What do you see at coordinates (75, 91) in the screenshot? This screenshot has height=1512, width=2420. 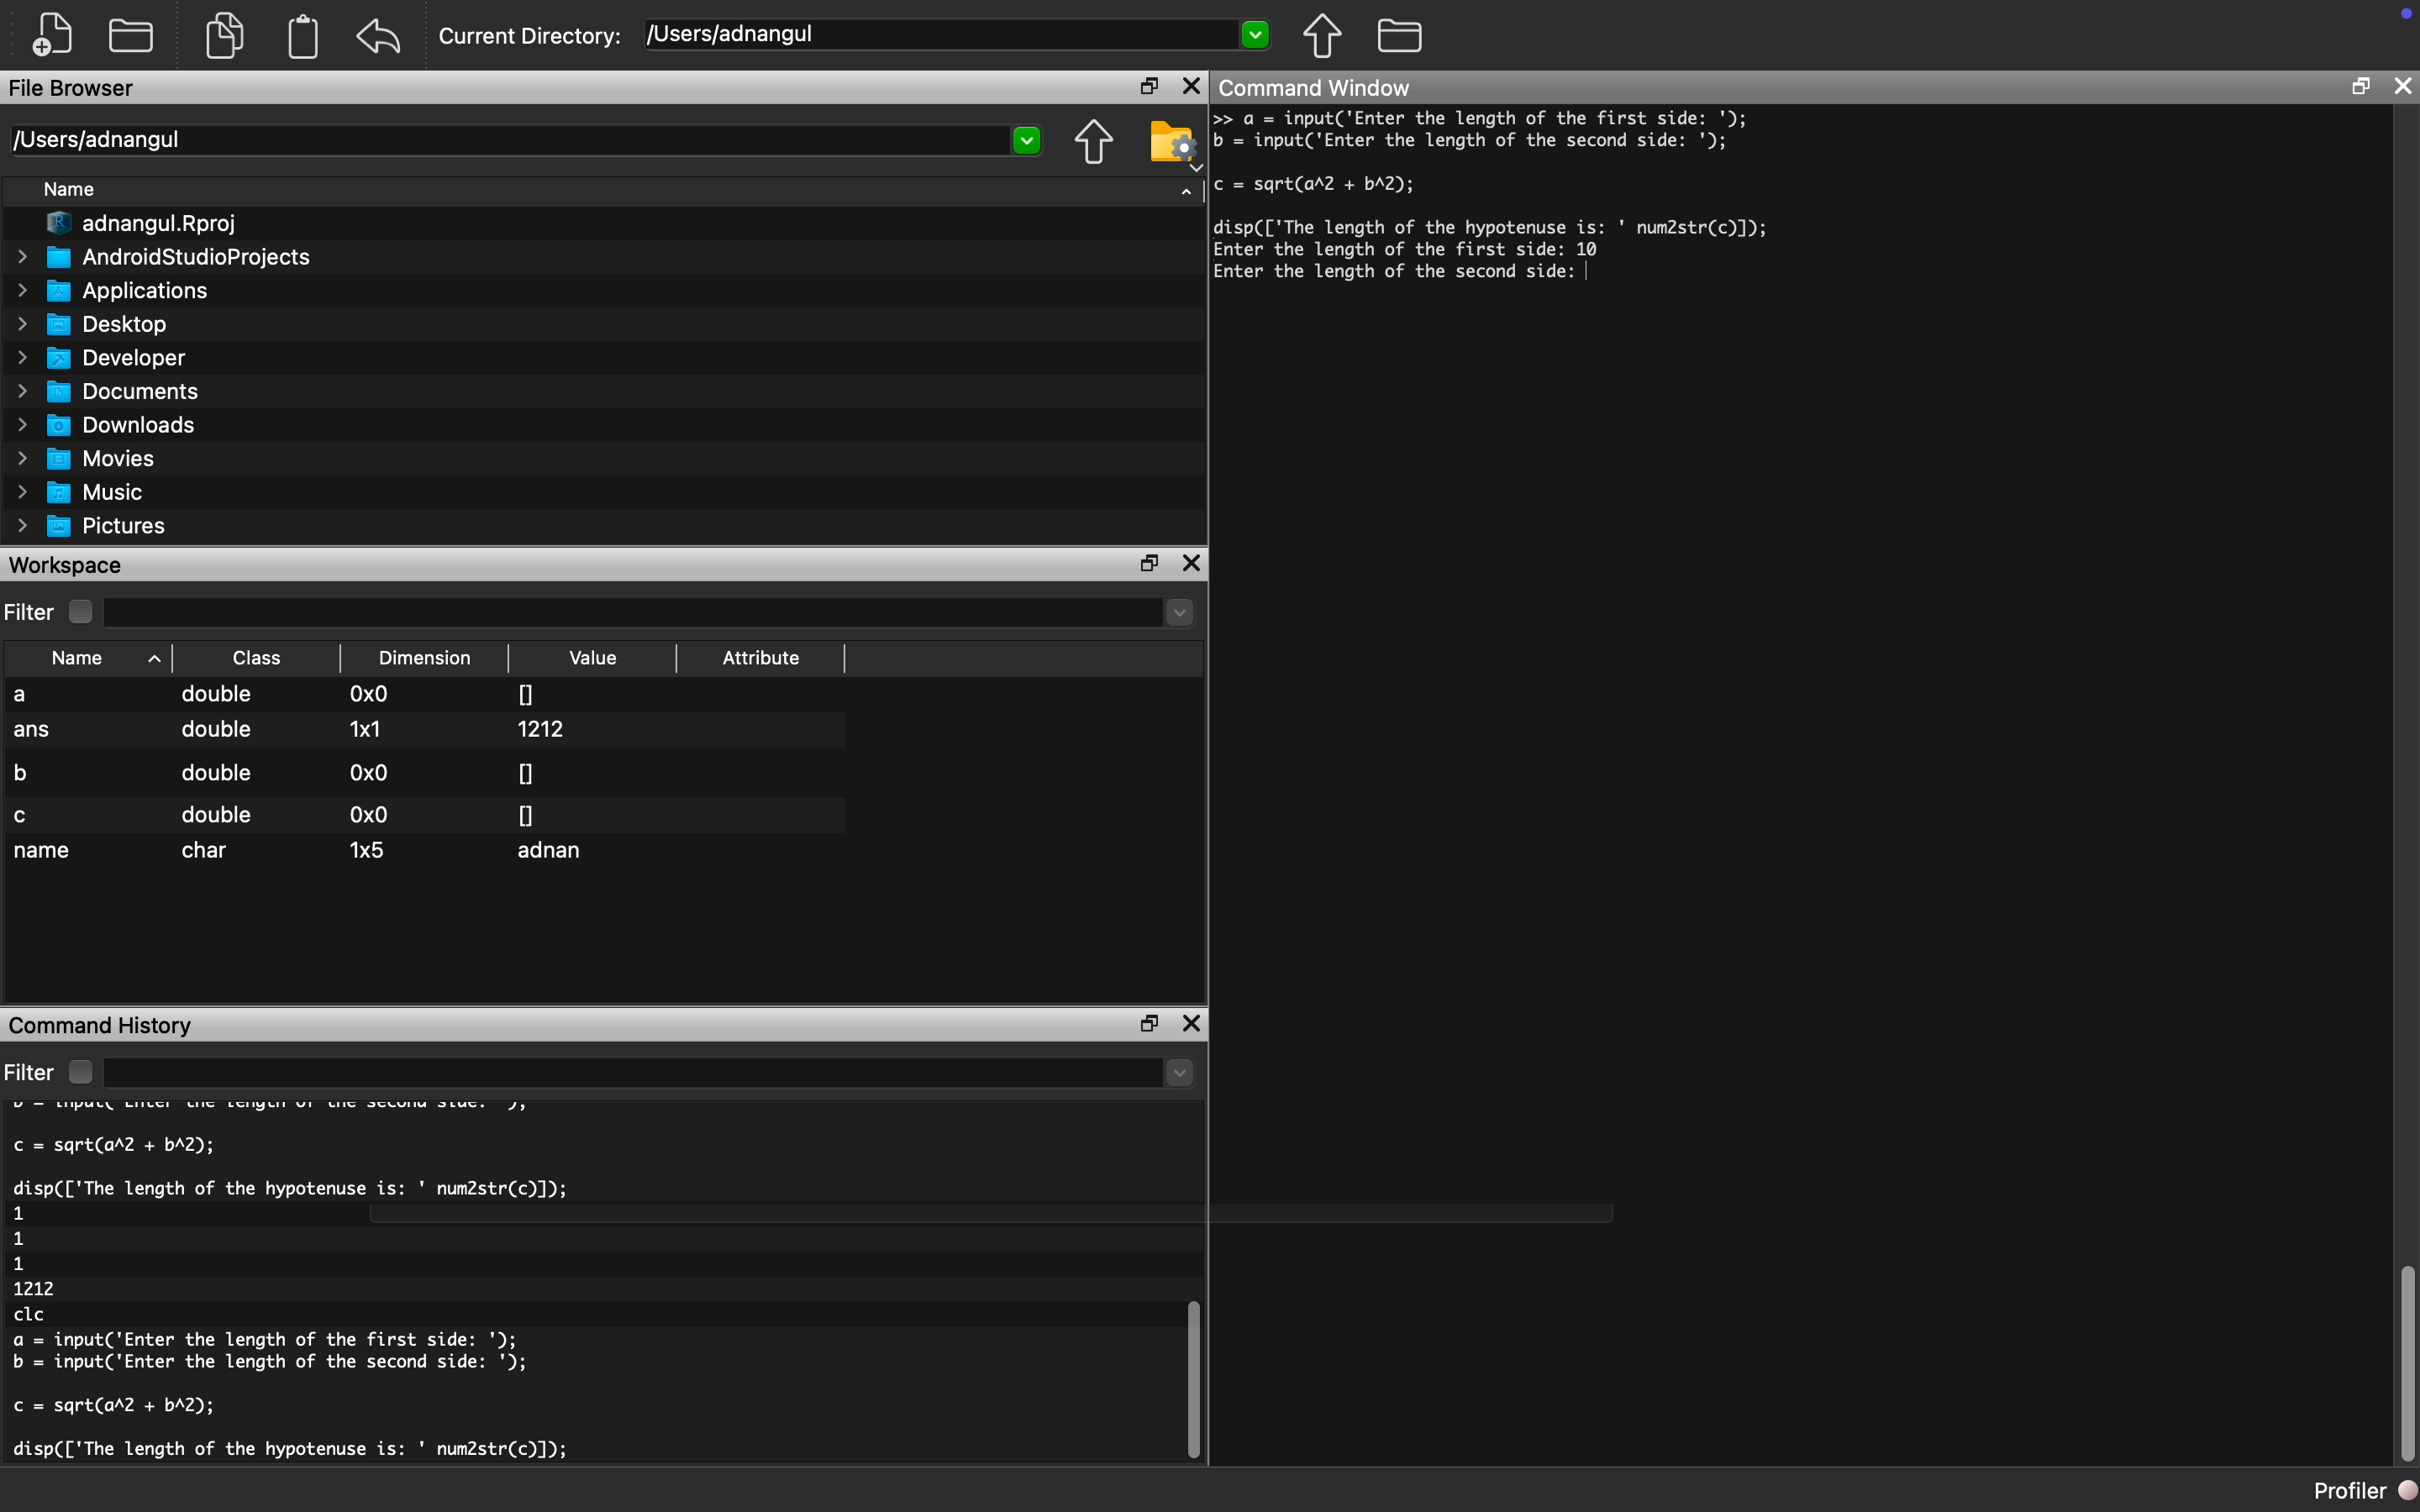 I see `File Browser` at bounding box center [75, 91].